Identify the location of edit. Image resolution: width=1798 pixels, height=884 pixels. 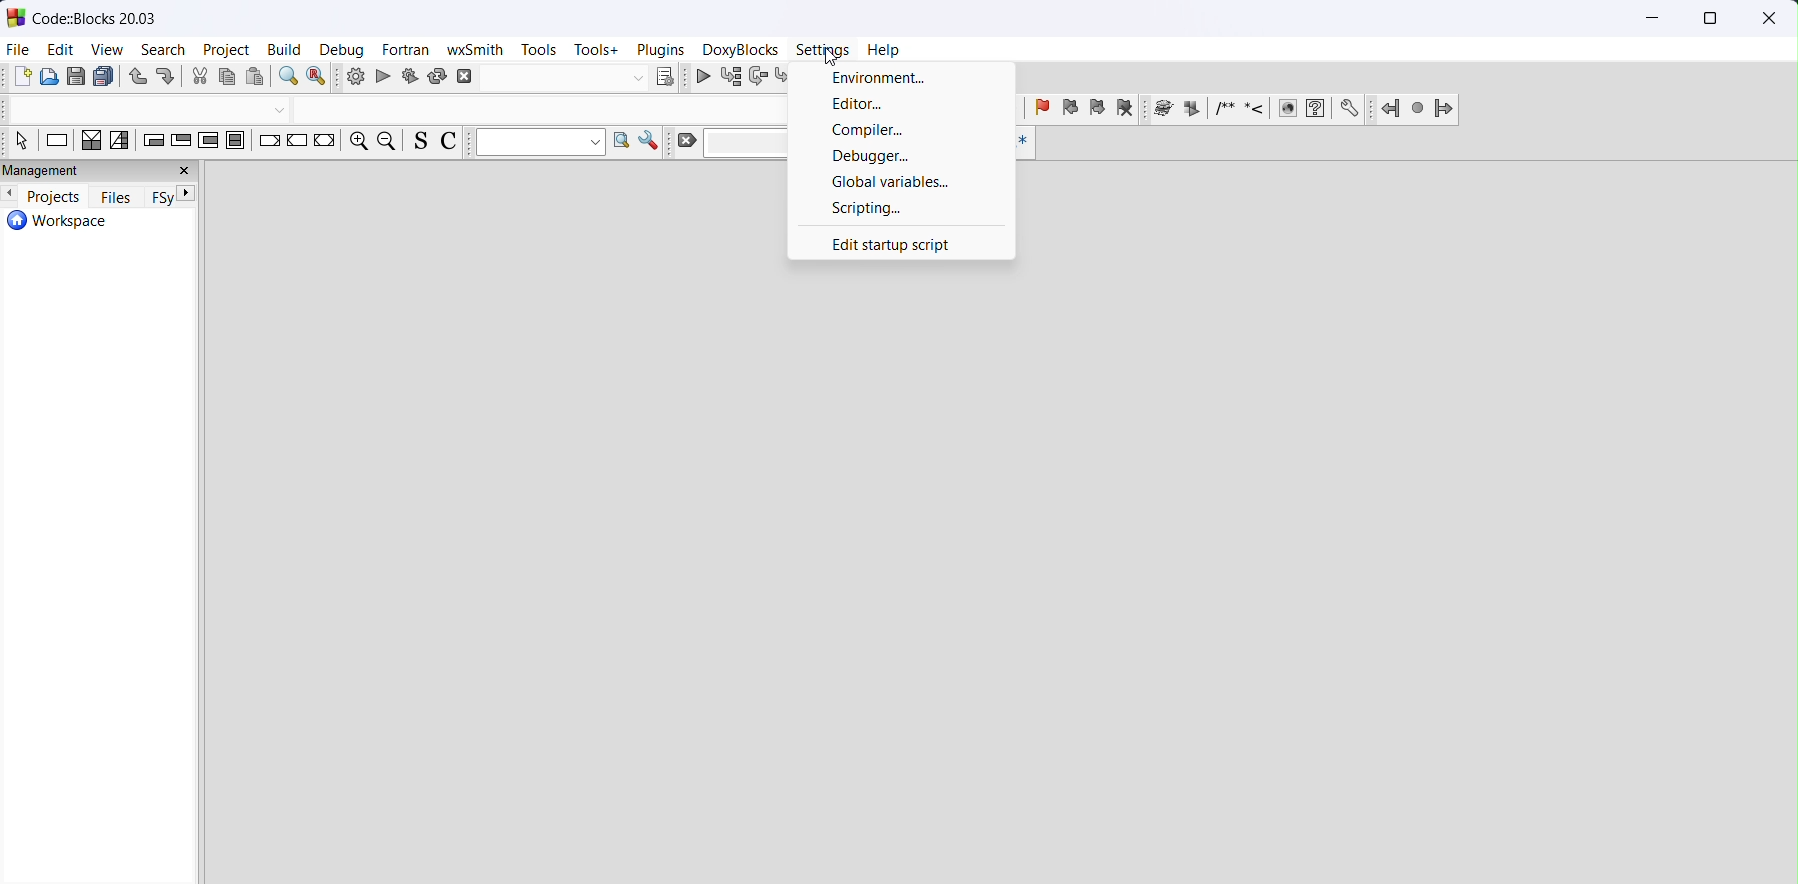
(60, 51).